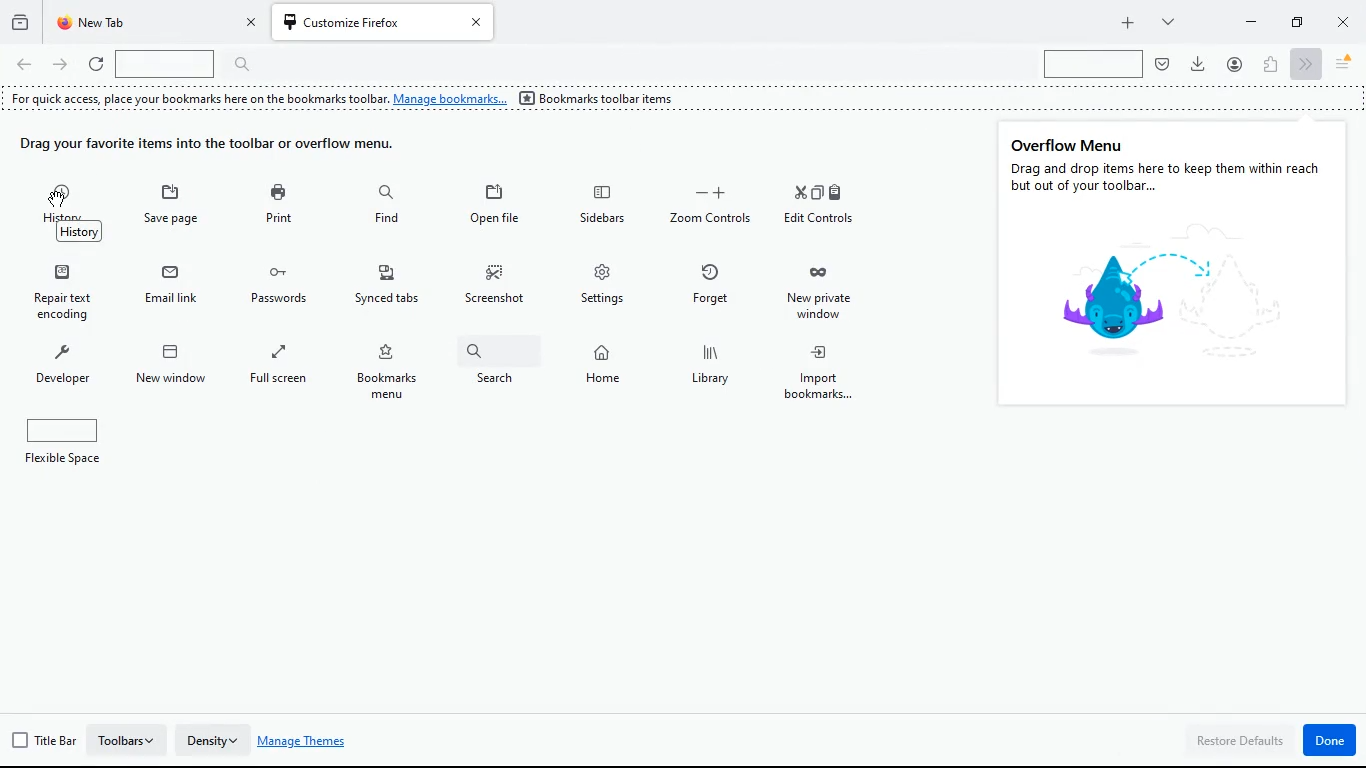 This screenshot has height=768, width=1366. Describe the element at coordinates (1165, 21) in the screenshot. I see `more` at that location.